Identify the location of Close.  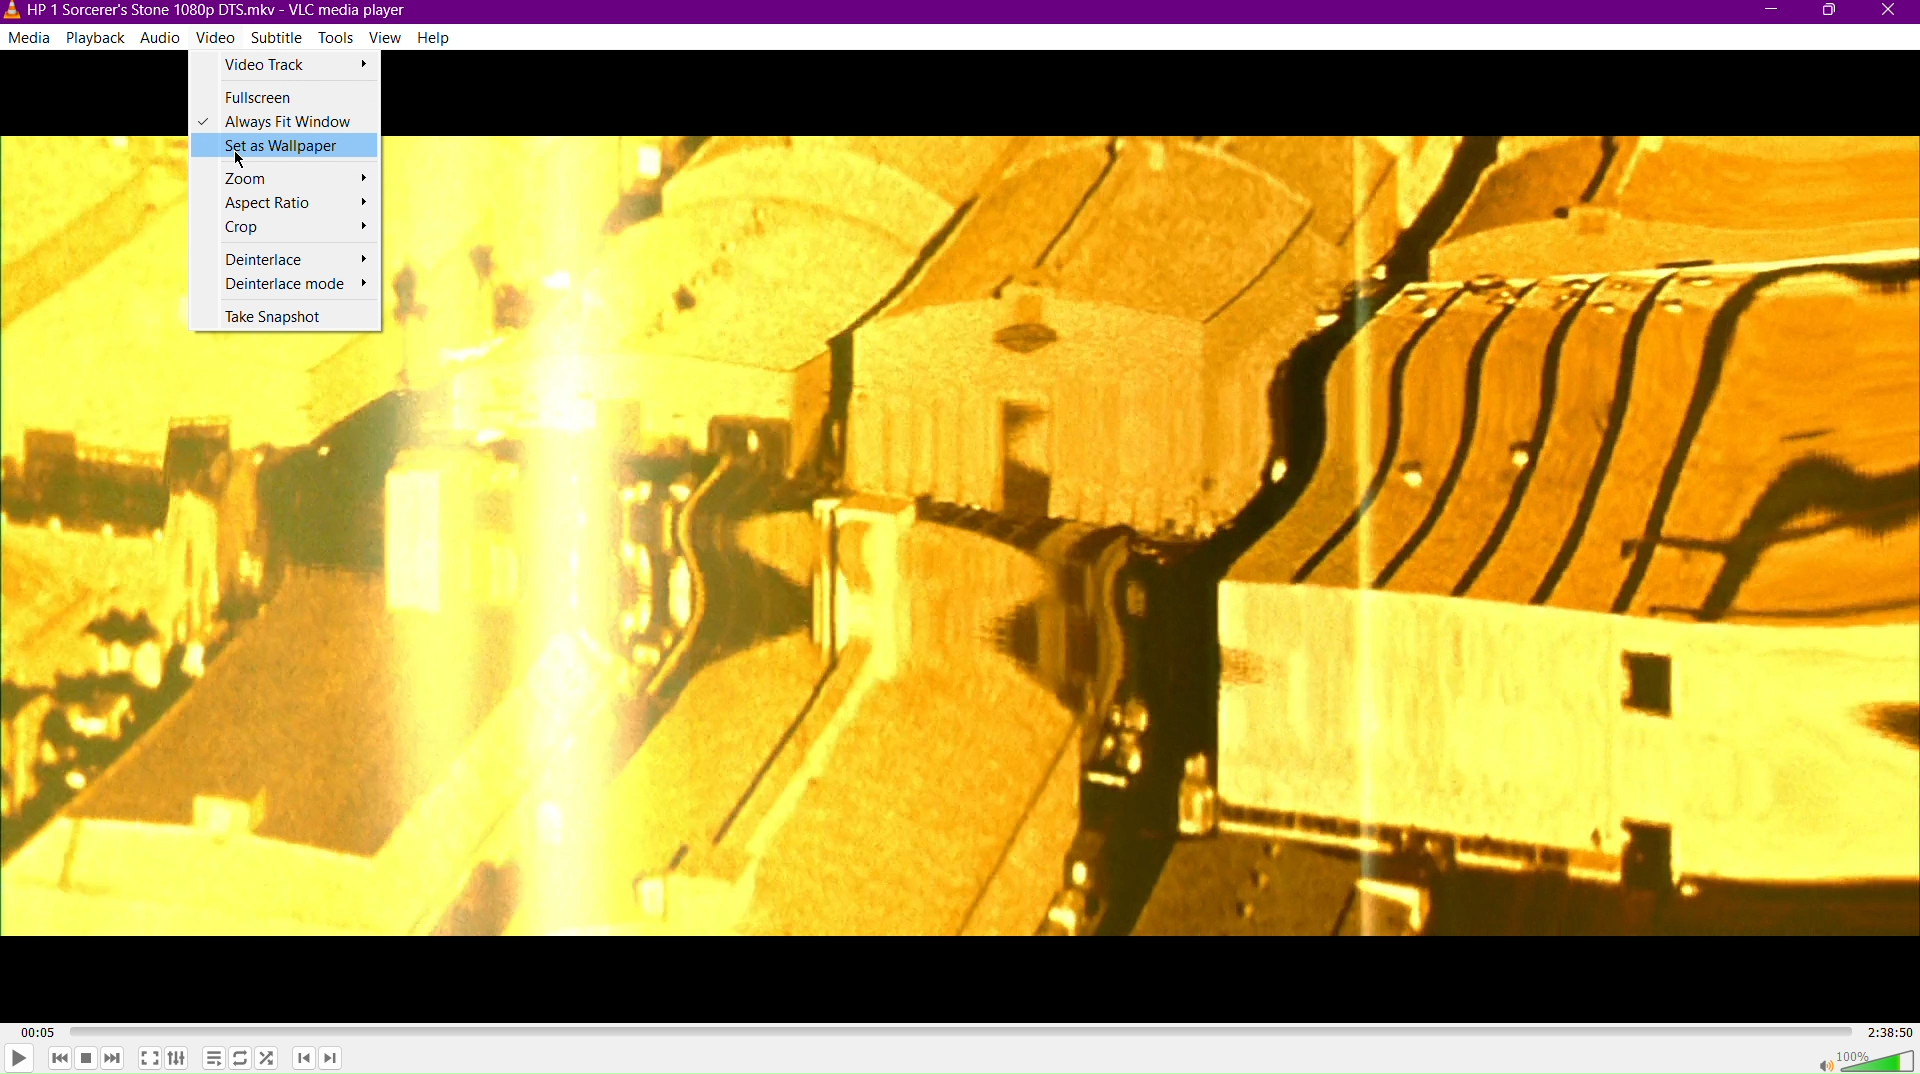
(1891, 12).